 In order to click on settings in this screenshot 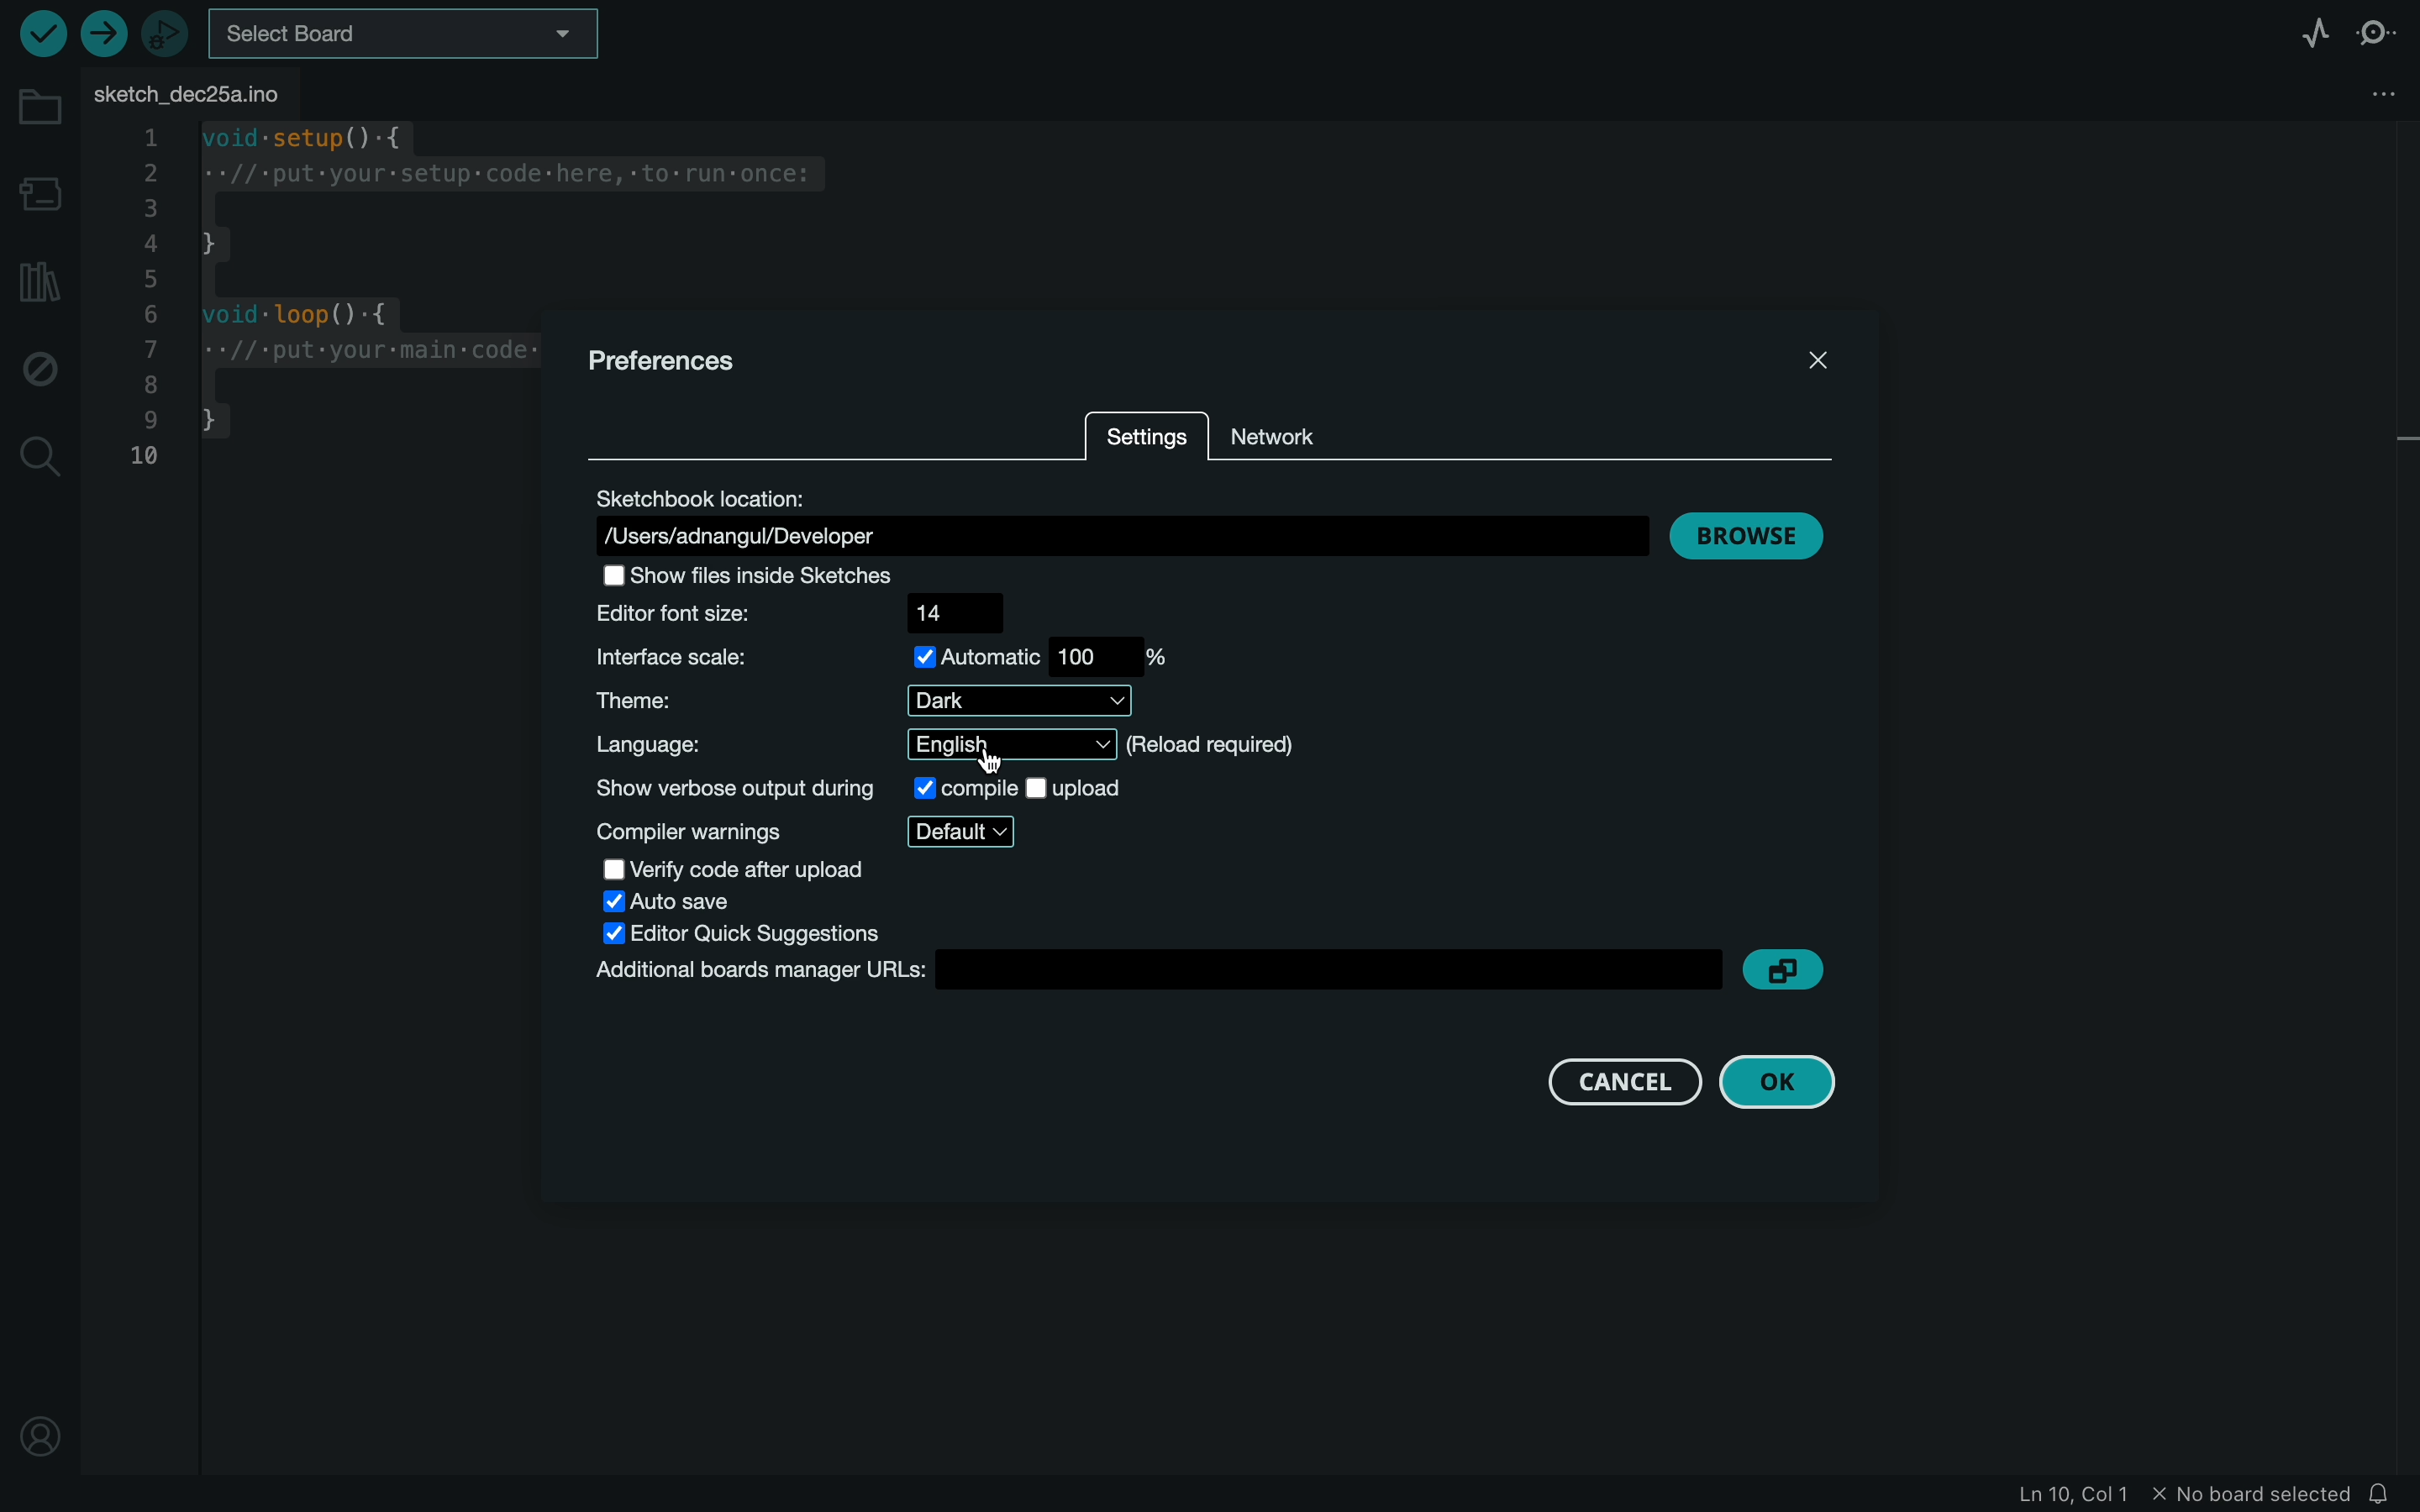, I will do `click(1144, 441)`.